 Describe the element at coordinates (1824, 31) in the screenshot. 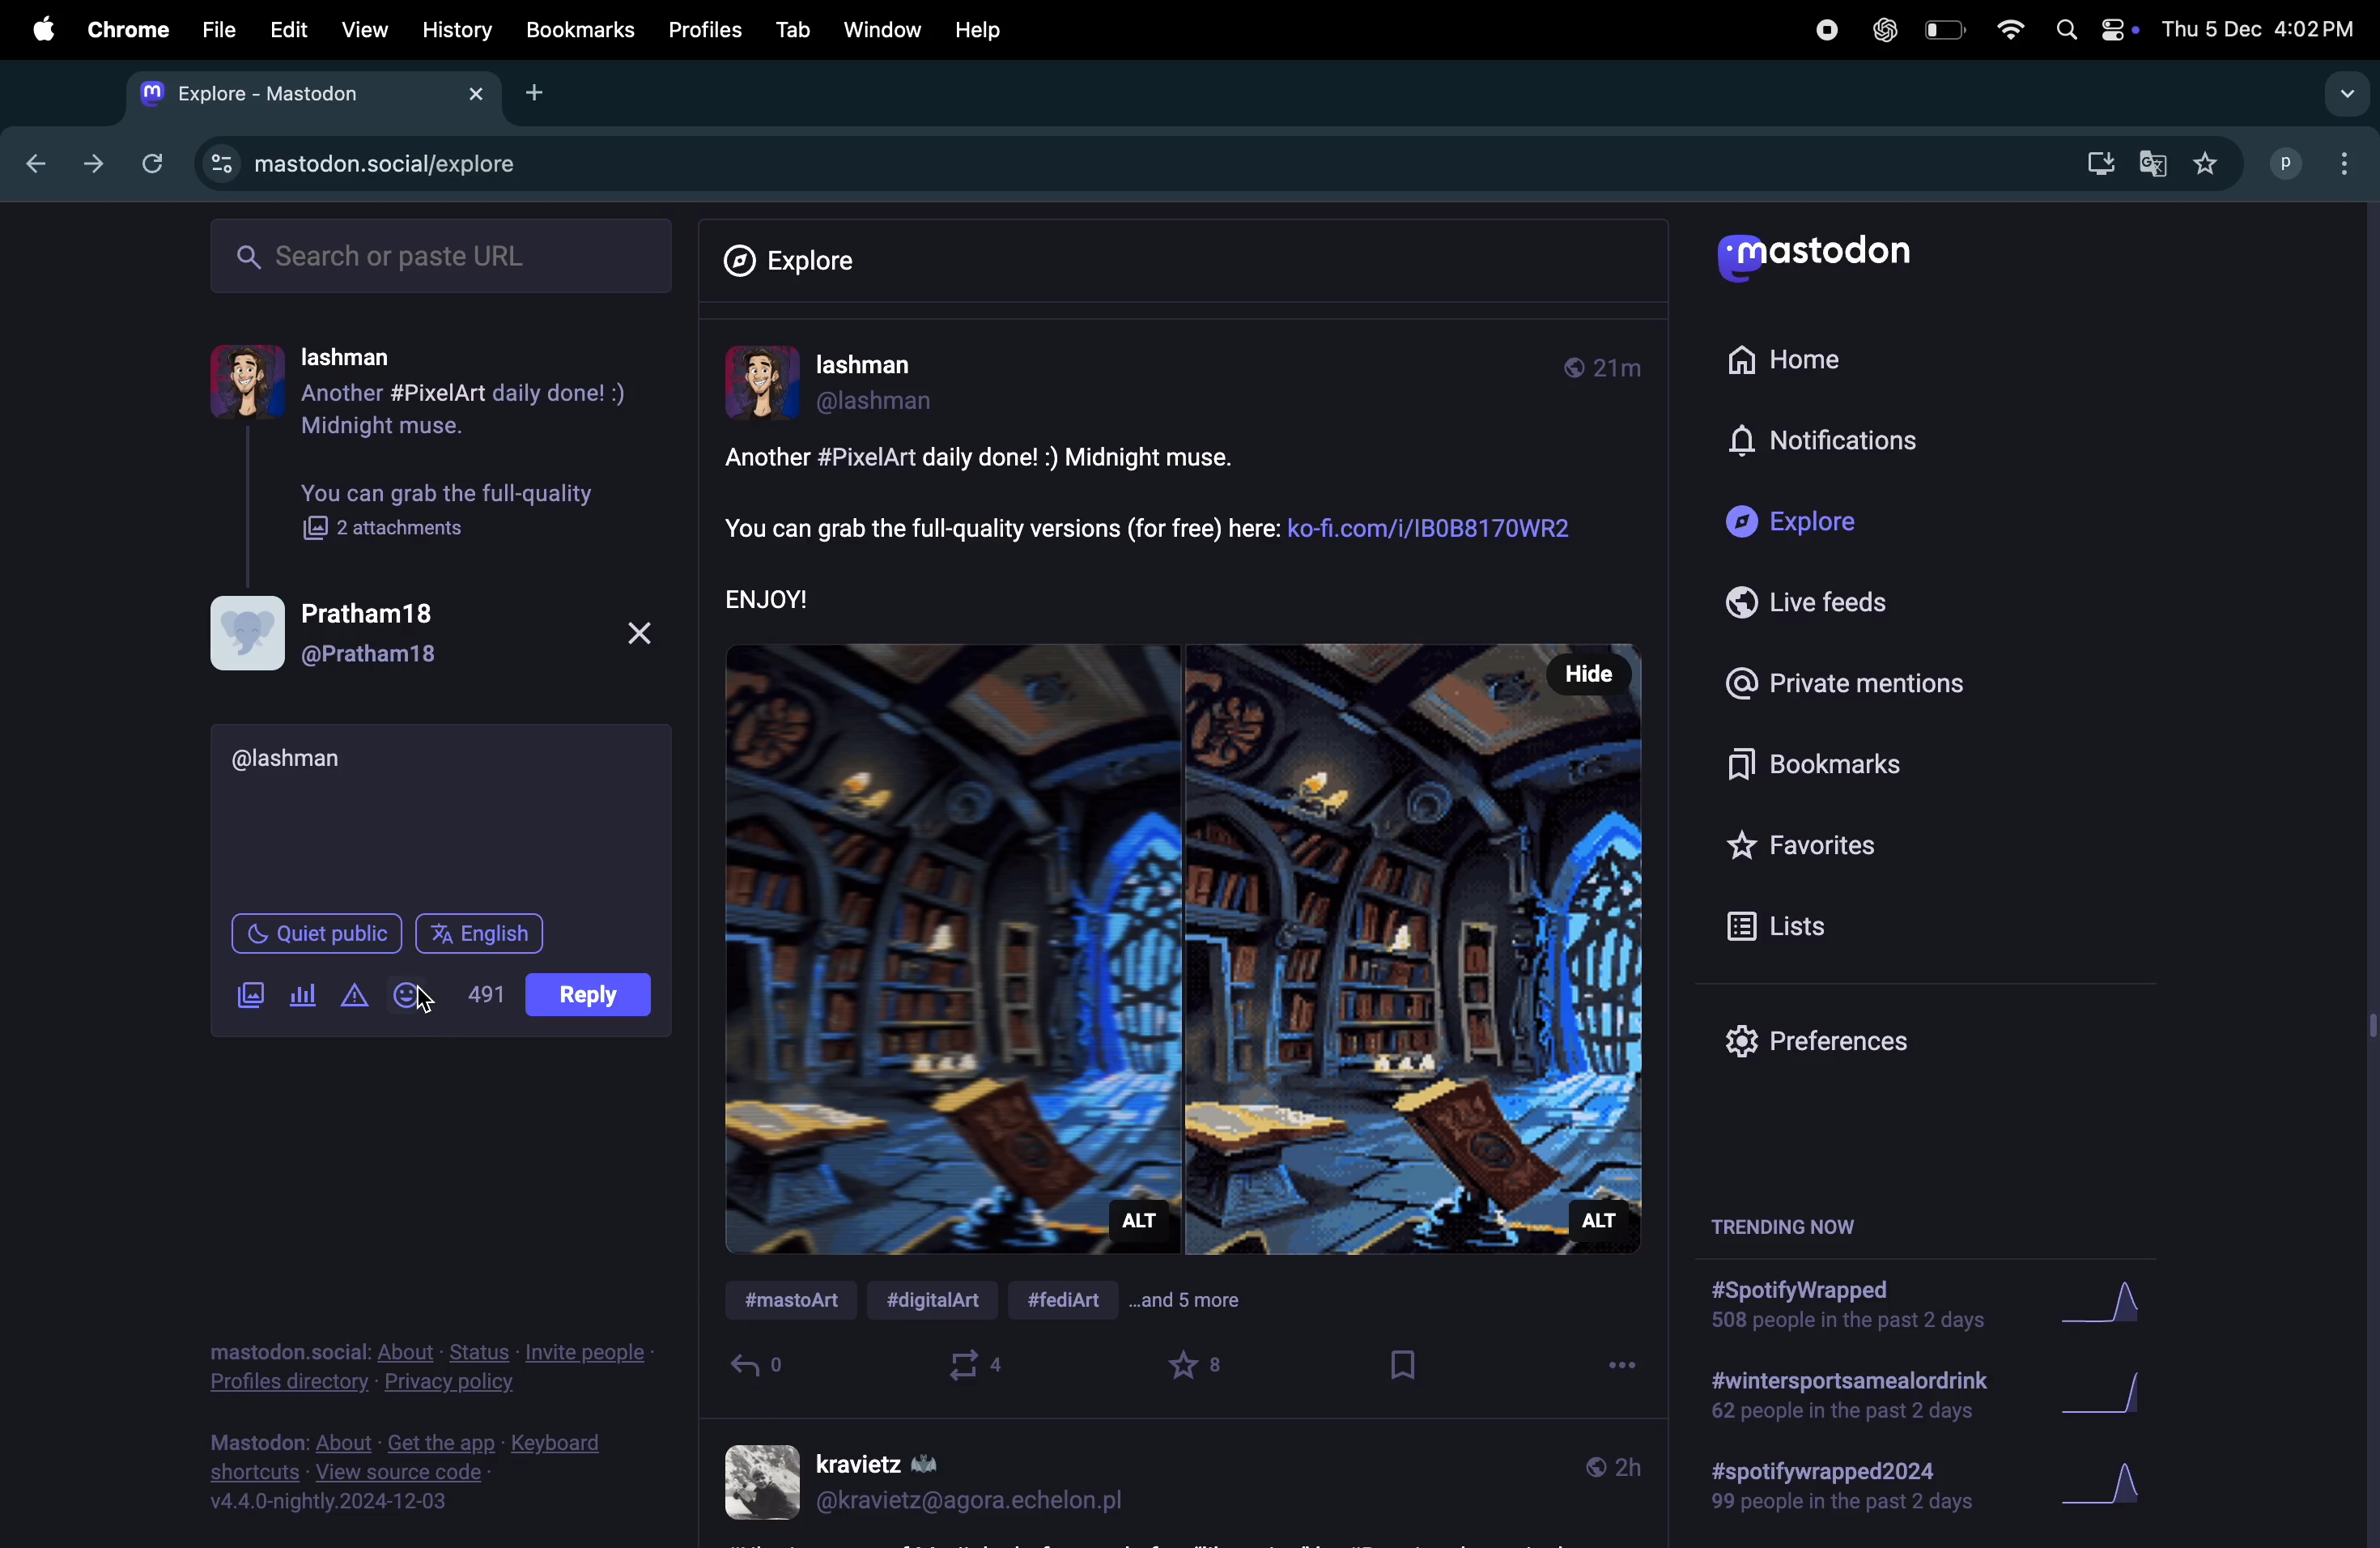

I see `record` at that location.